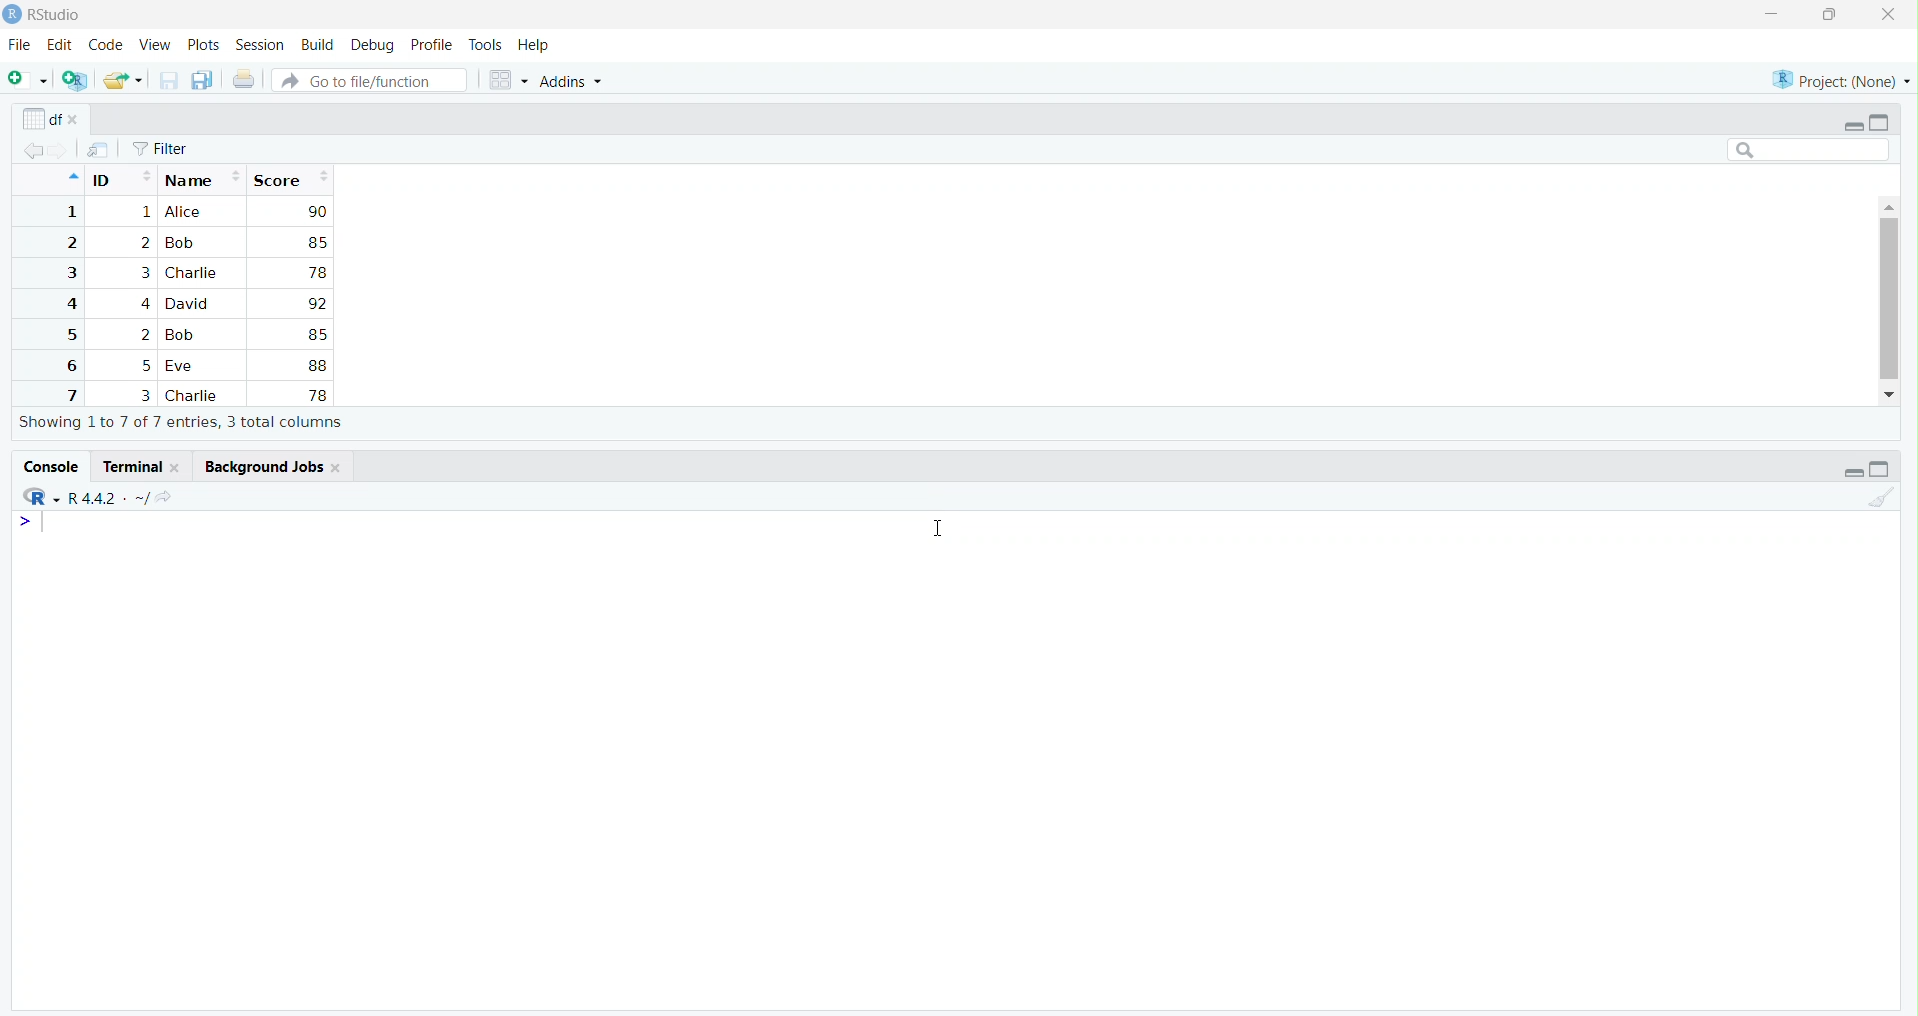 This screenshot has height=1016, width=1918. What do you see at coordinates (29, 79) in the screenshot?
I see `new file` at bounding box center [29, 79].